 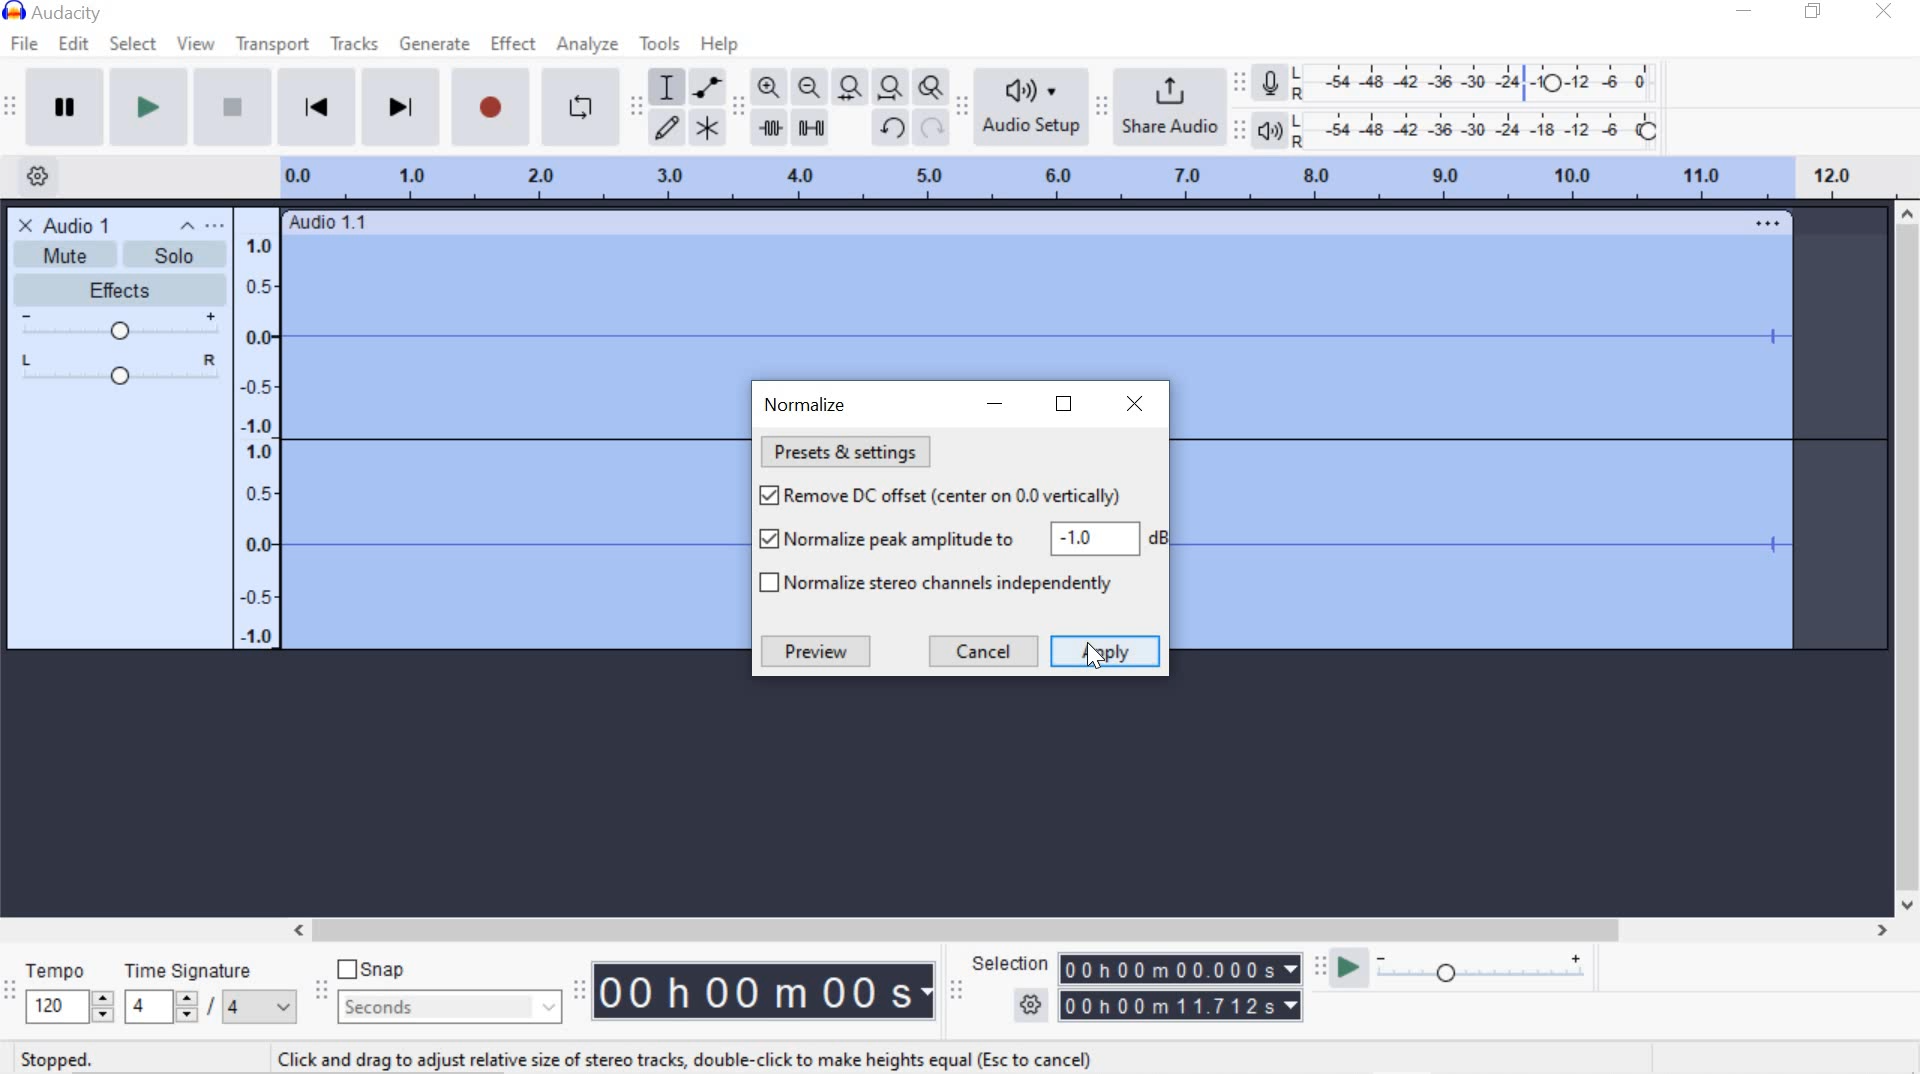 What do you see at coordinates (1343, 969) in the screenshot?
I see `Play-at-speed` at bounding box center [1343, 969].